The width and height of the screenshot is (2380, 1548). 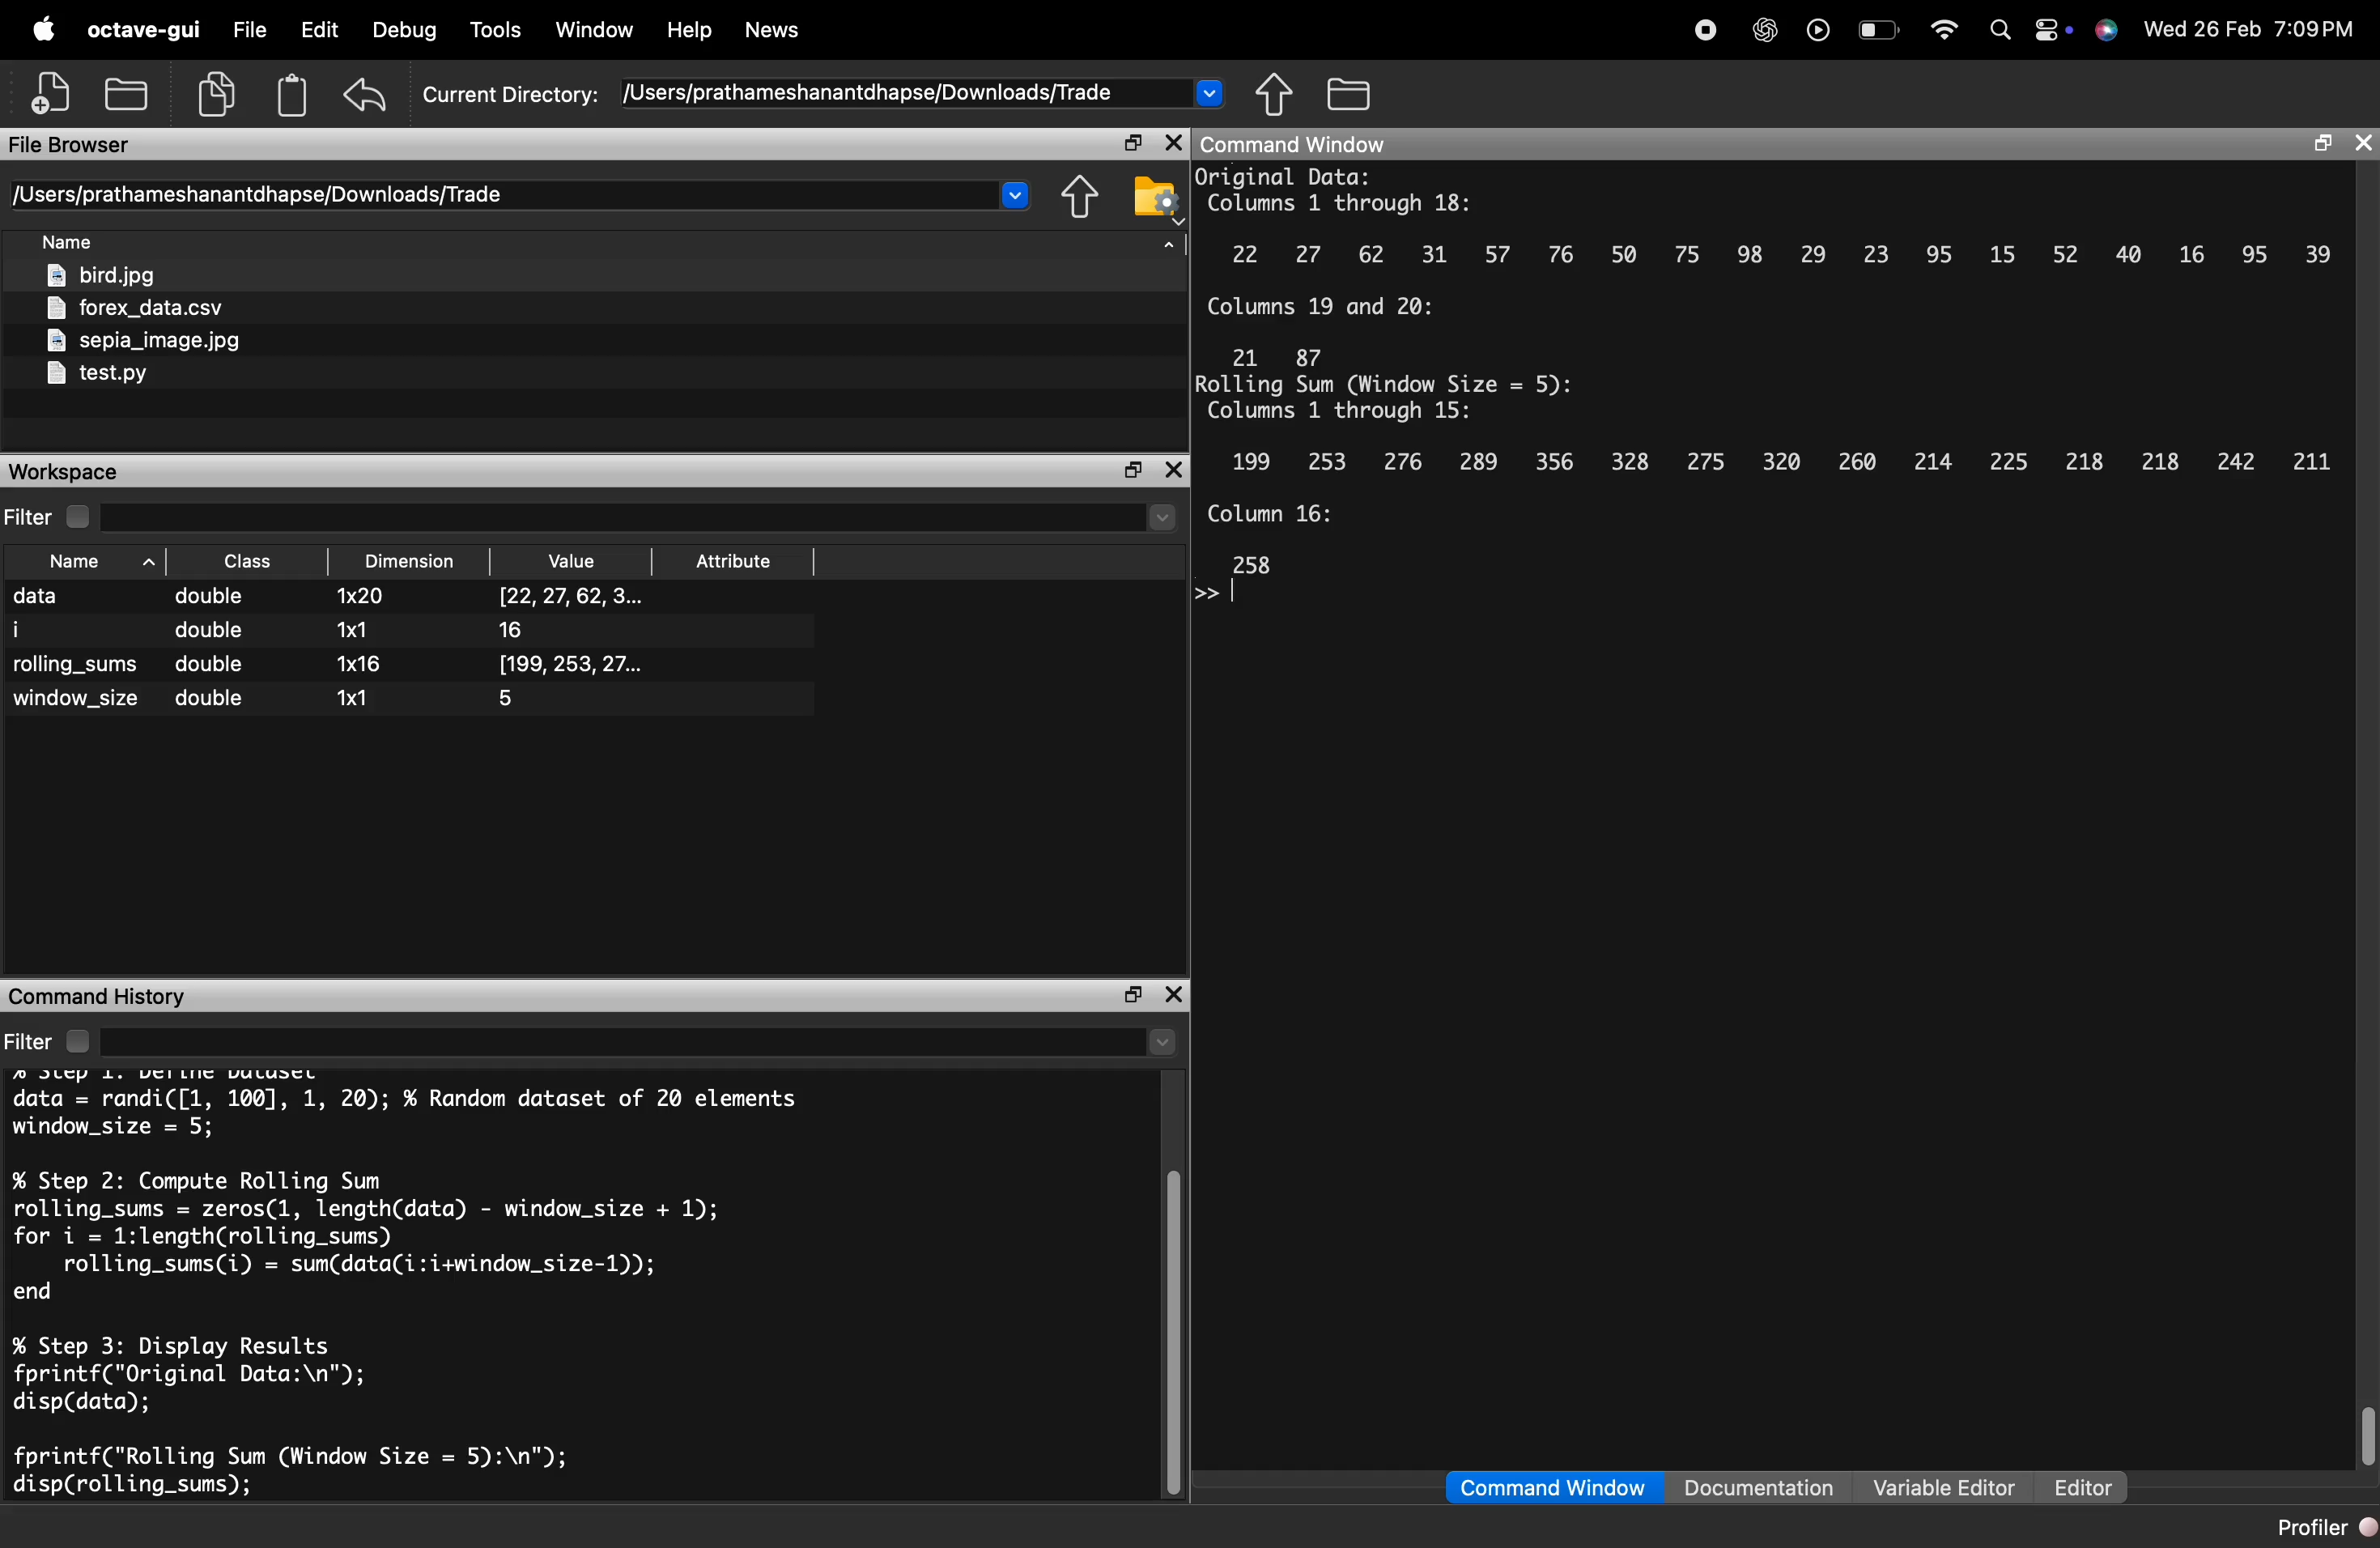 What do you see at coordinates (2365, 1434) in the screenshot?
I see `vertical scrollbar` at bounding box center [2365, 1434].